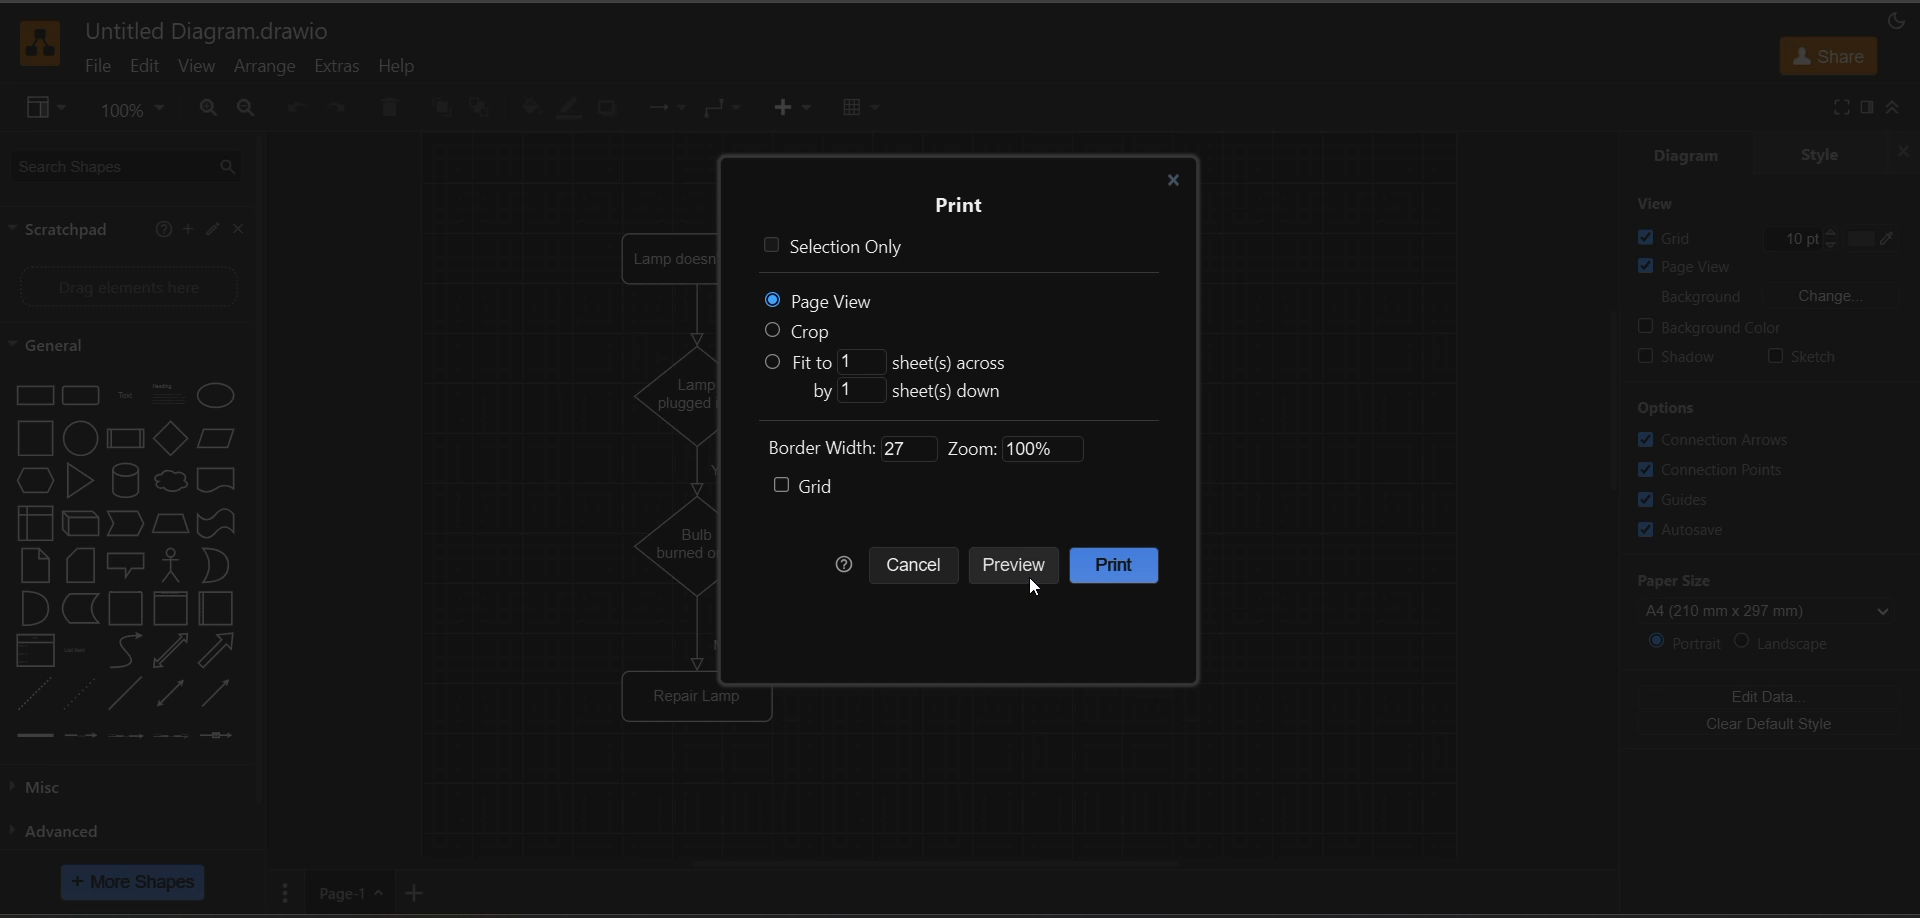 The image size is (1920, 918). I want to click on selection only, so click(834, 249).